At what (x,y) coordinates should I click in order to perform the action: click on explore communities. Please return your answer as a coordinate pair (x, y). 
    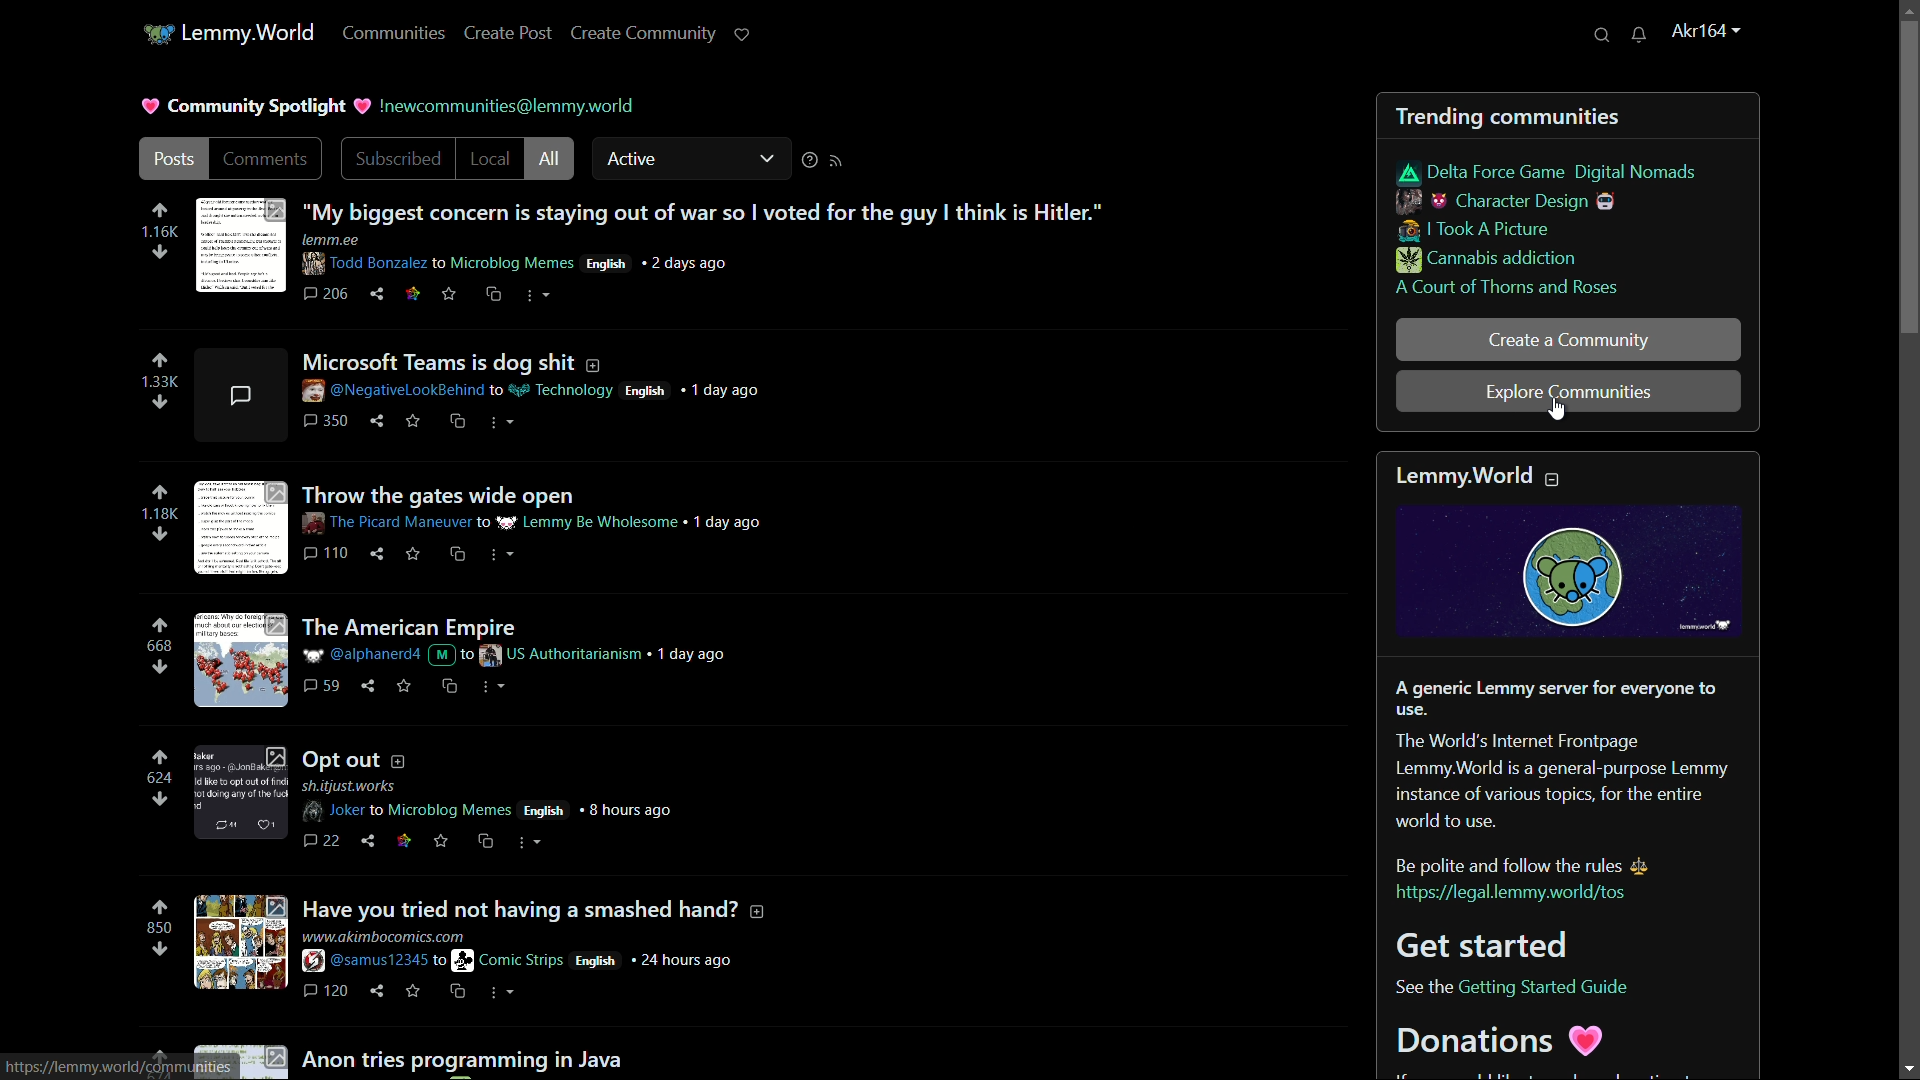
    Looking at the image, I should click on (1565, 393).